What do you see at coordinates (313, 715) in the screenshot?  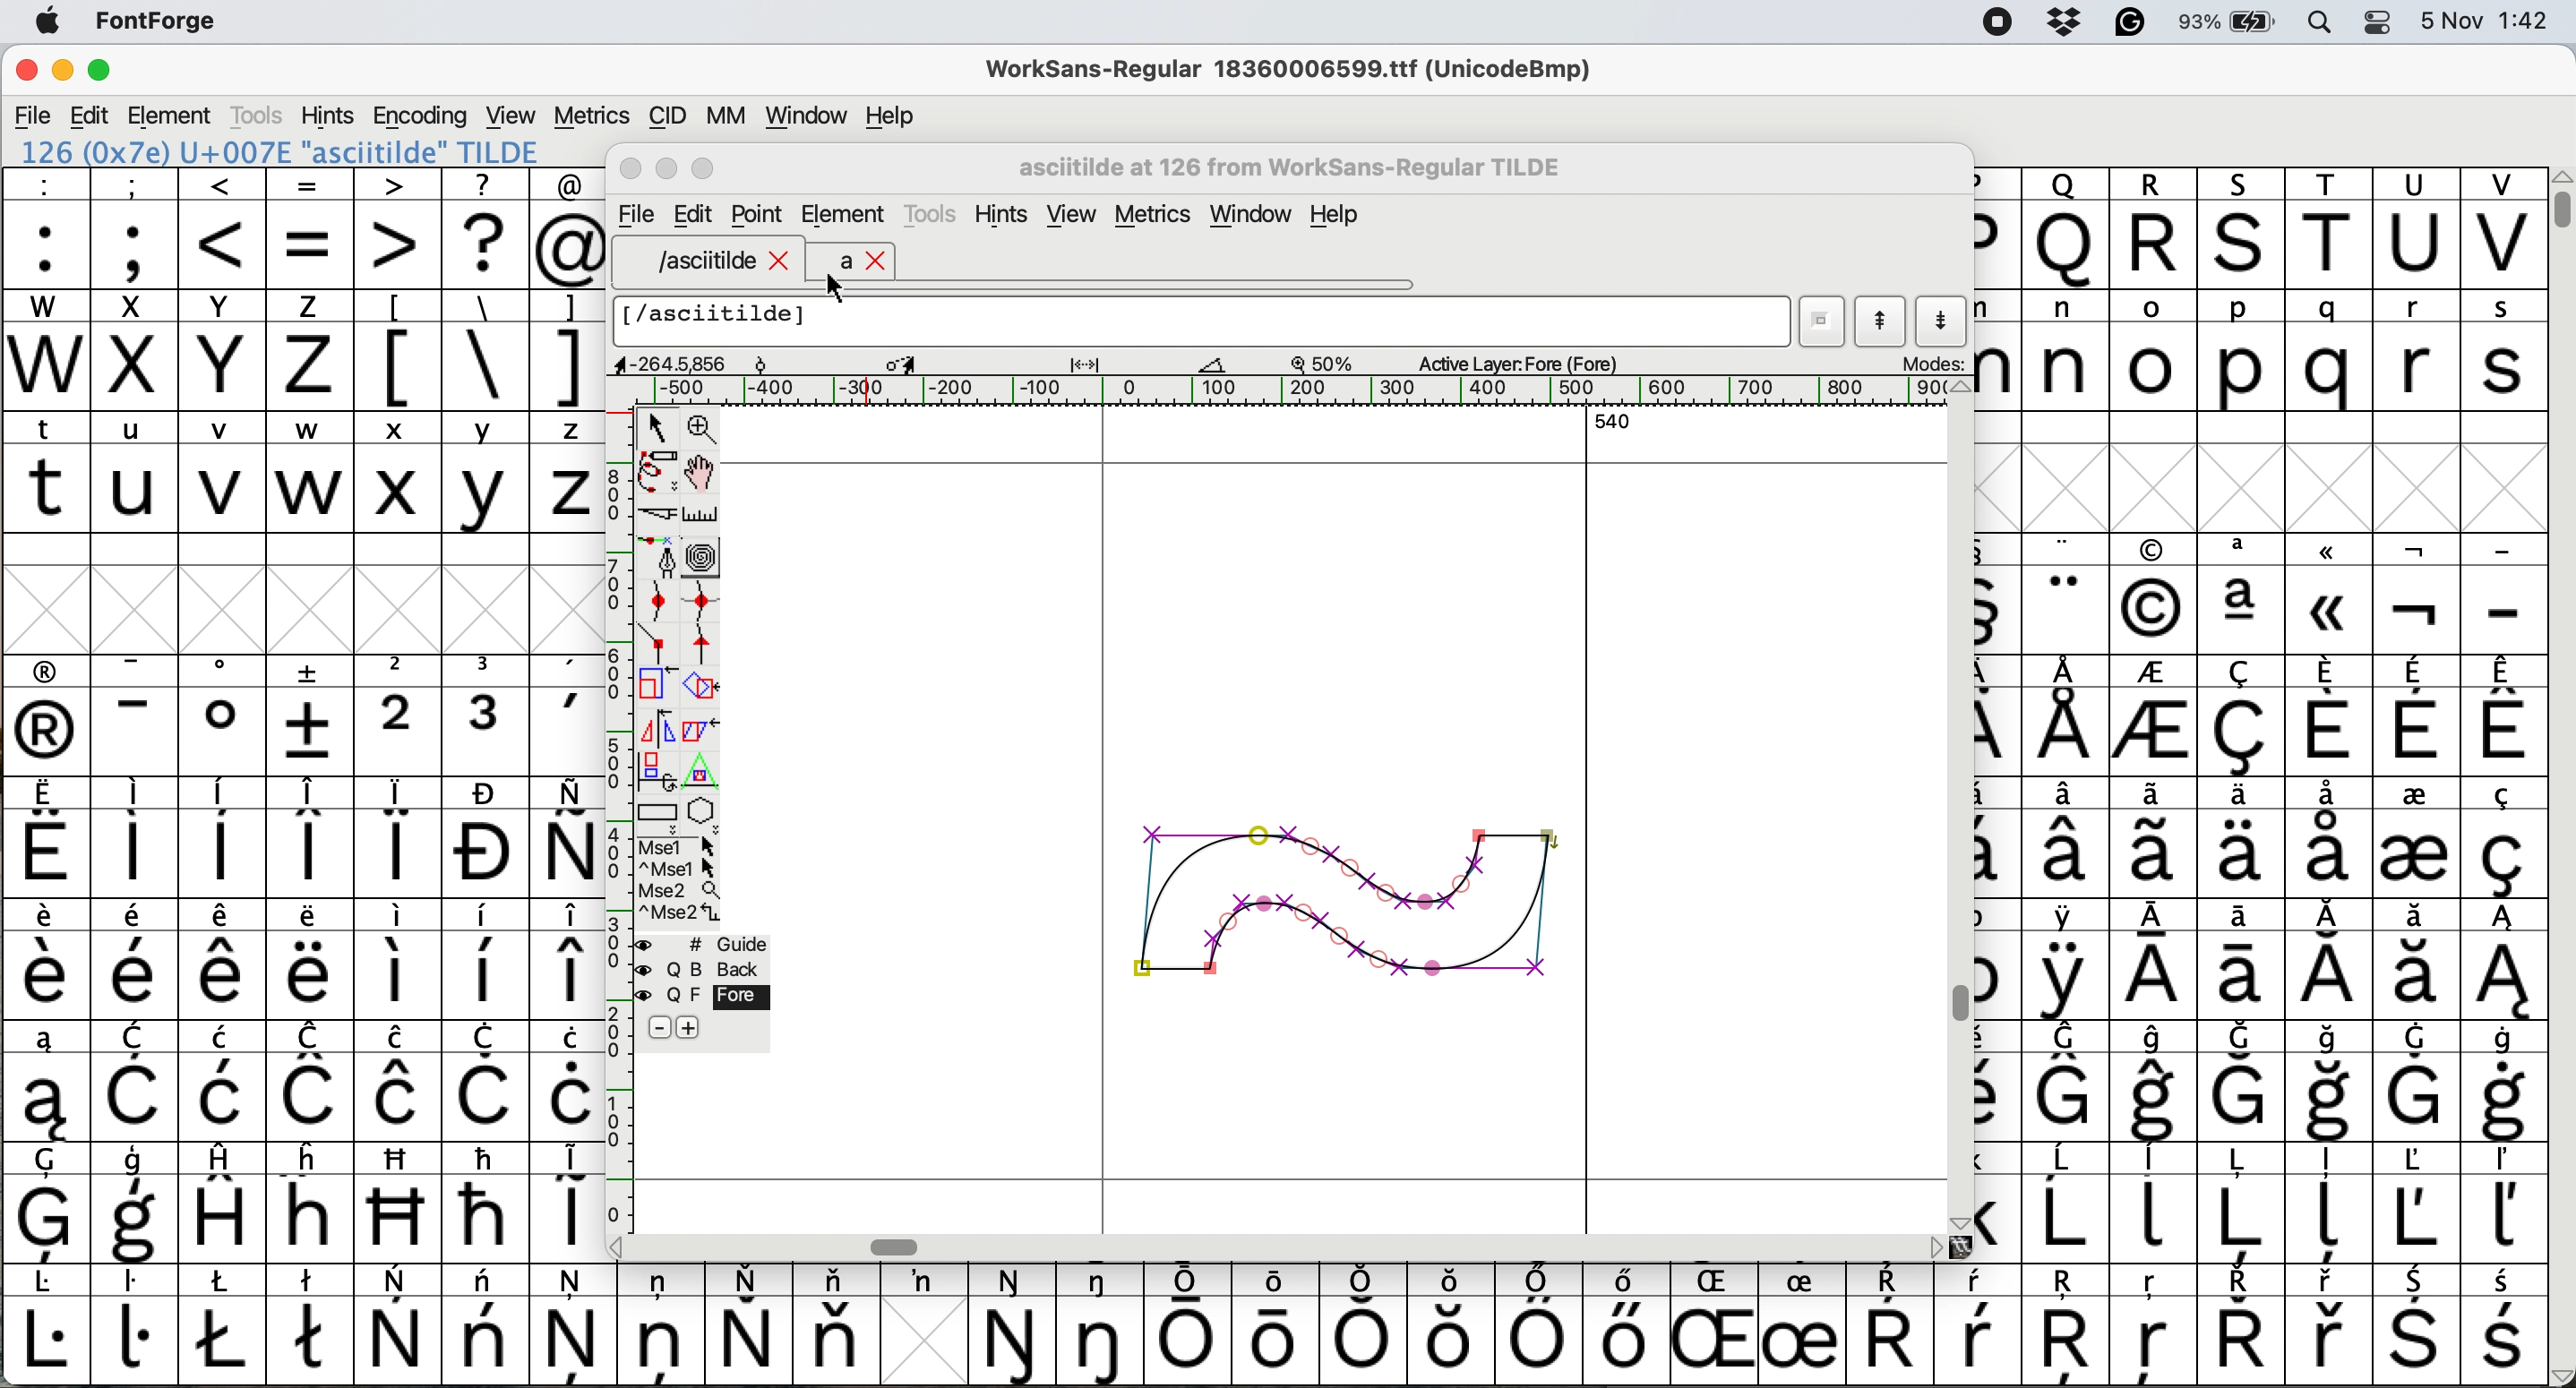 I see `symbol` at bounding box center [313, 715].